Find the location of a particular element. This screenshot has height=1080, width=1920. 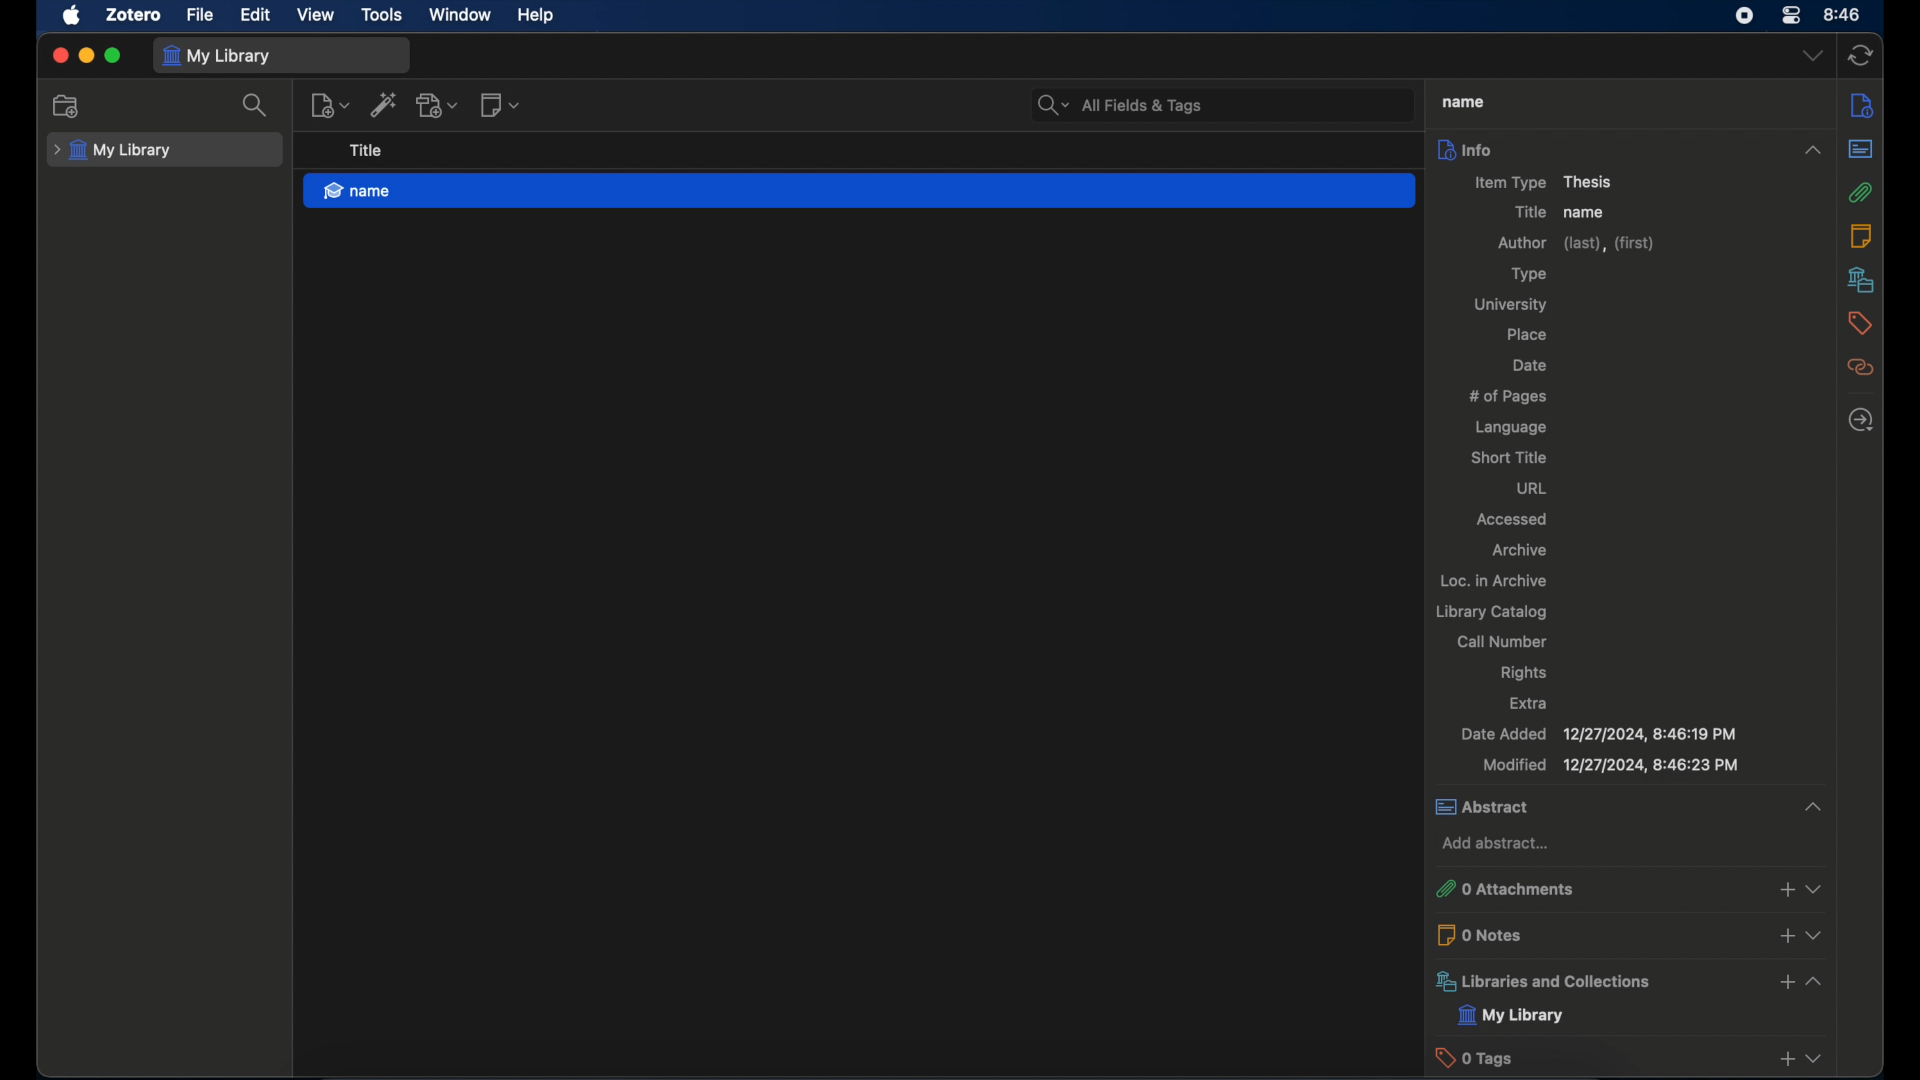

sync is located at coordinates (1861, 57).